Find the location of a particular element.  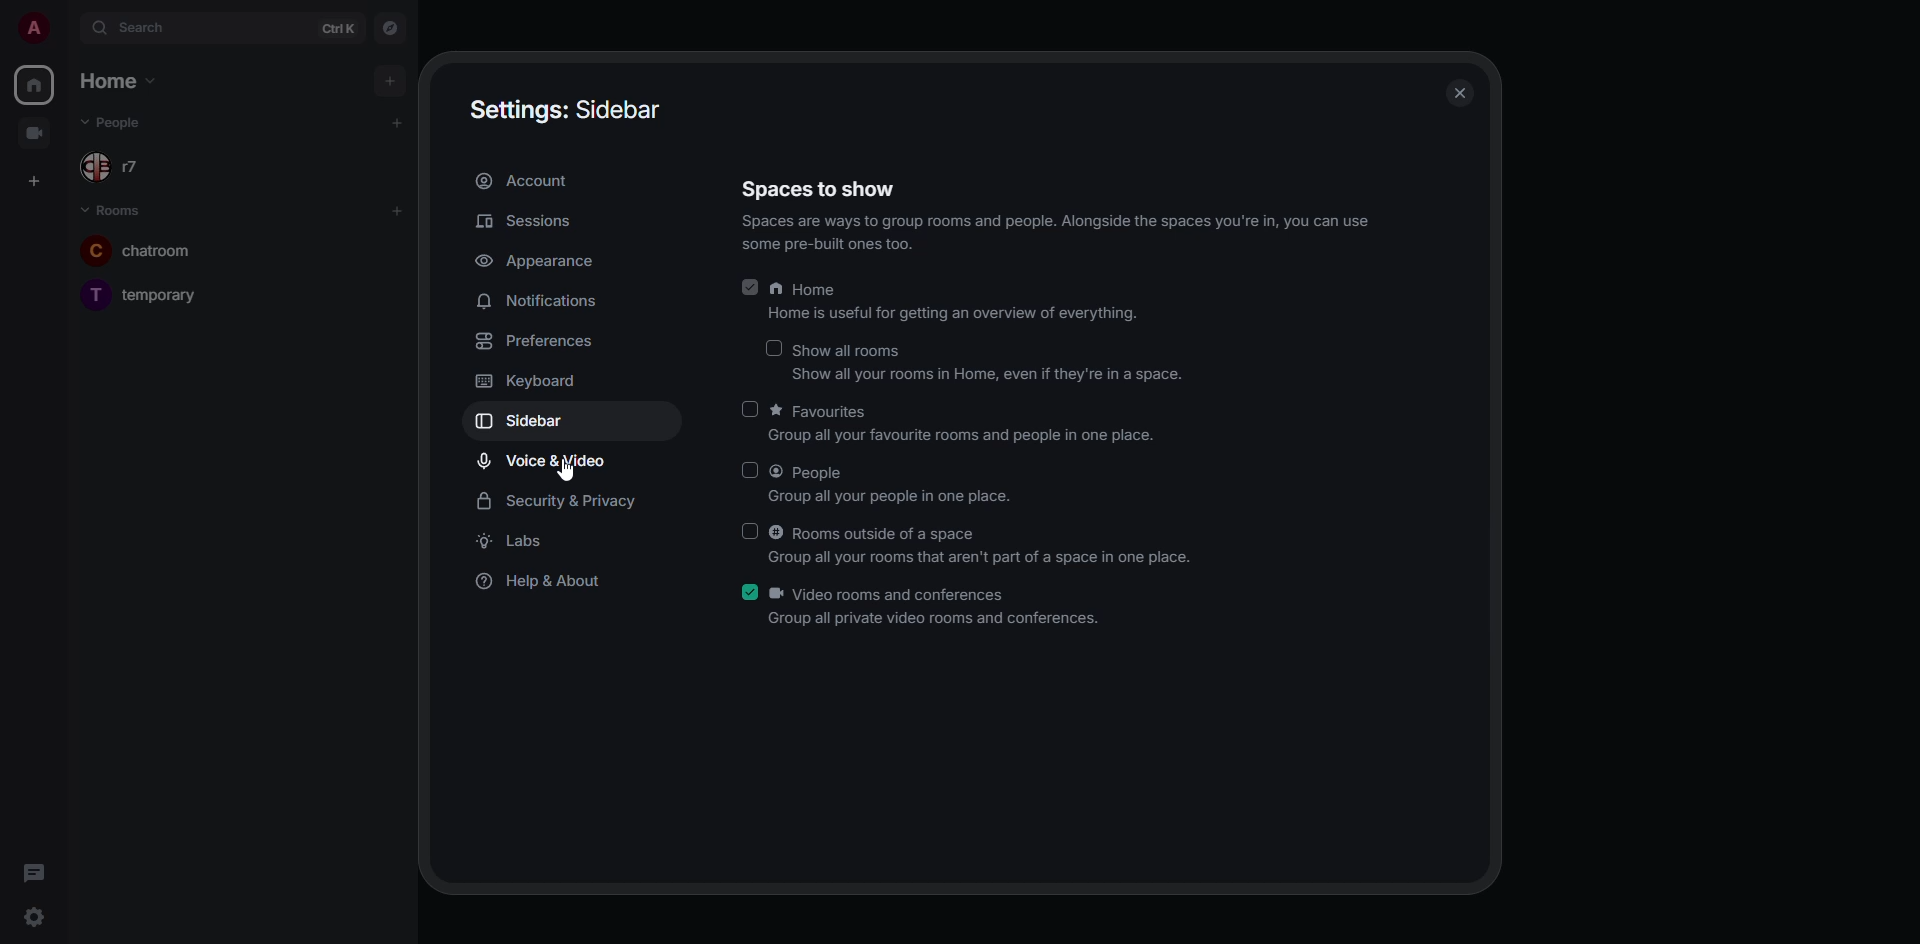

video rooms and conferences is located at coordinates (938, 606).